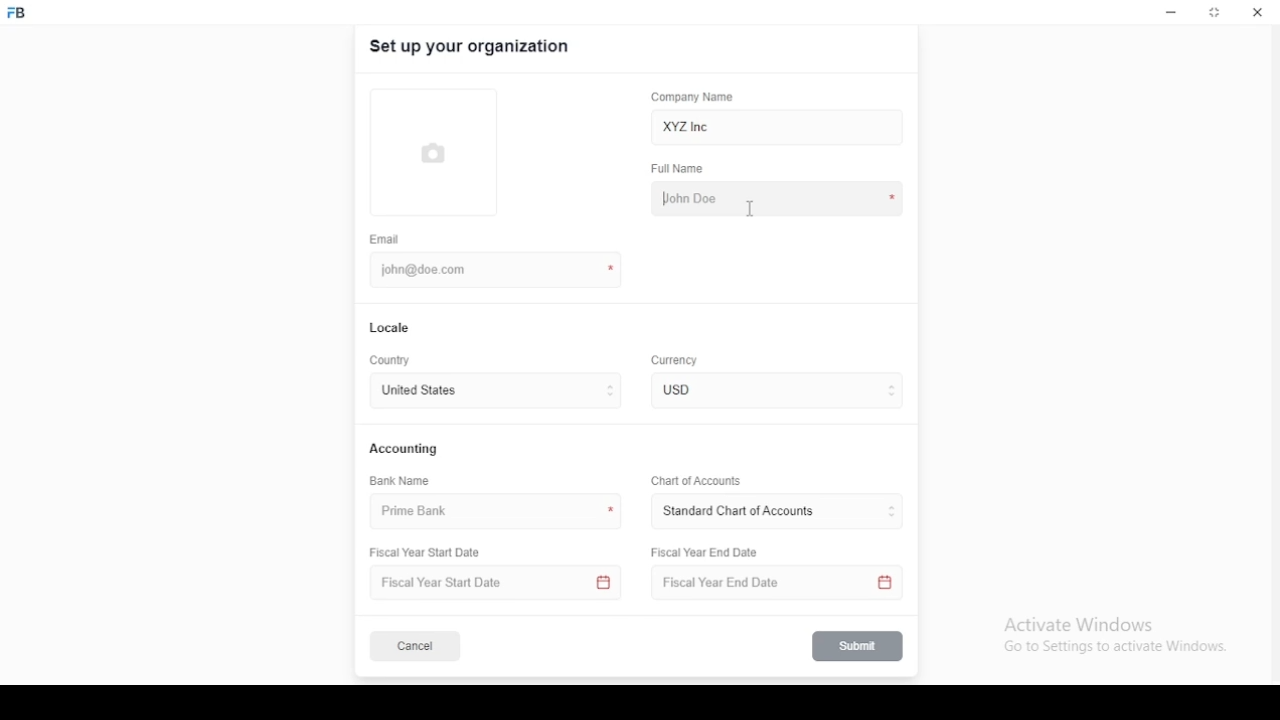 The image size is (1280, 720). What do you see at coordinates (498, 583) in the screenshot?
I see `Fiscal Year Start Date` at bounding box center [498, 583].